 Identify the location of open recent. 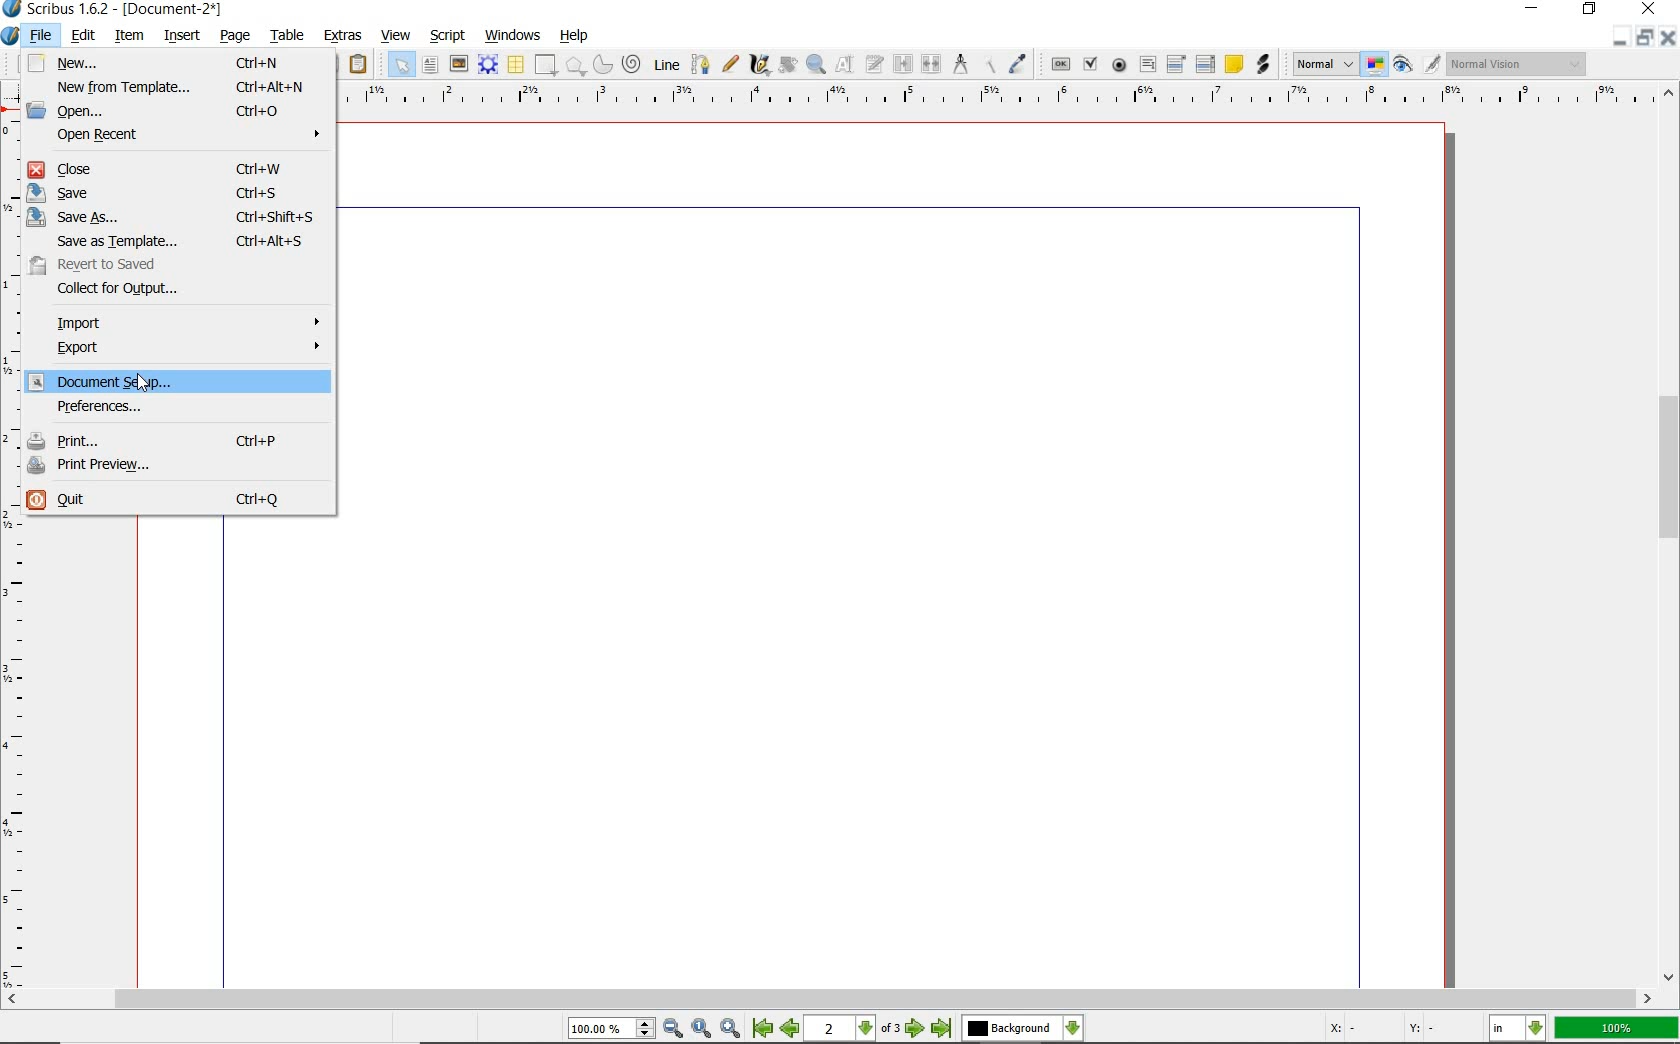
(183, 136).